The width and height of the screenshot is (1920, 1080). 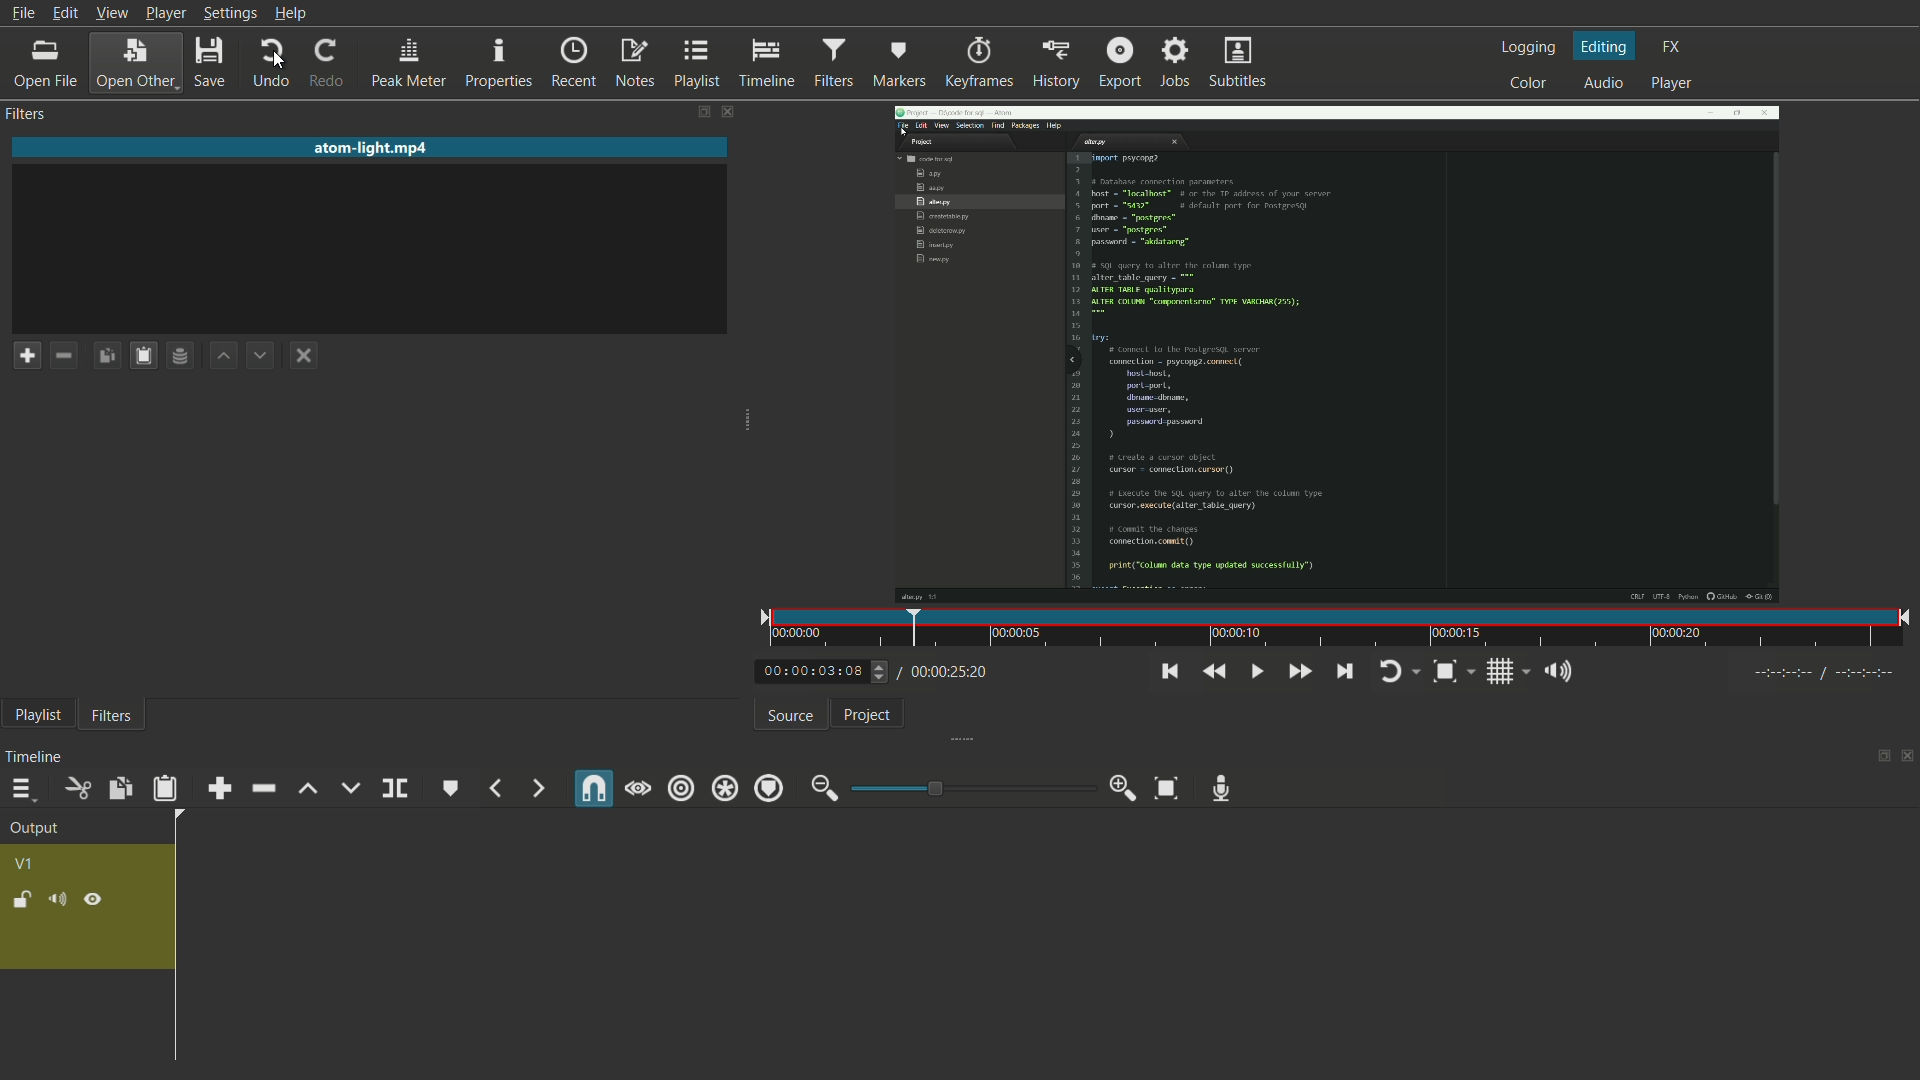 I want to click on Unlock, so click(x=21, y=902).